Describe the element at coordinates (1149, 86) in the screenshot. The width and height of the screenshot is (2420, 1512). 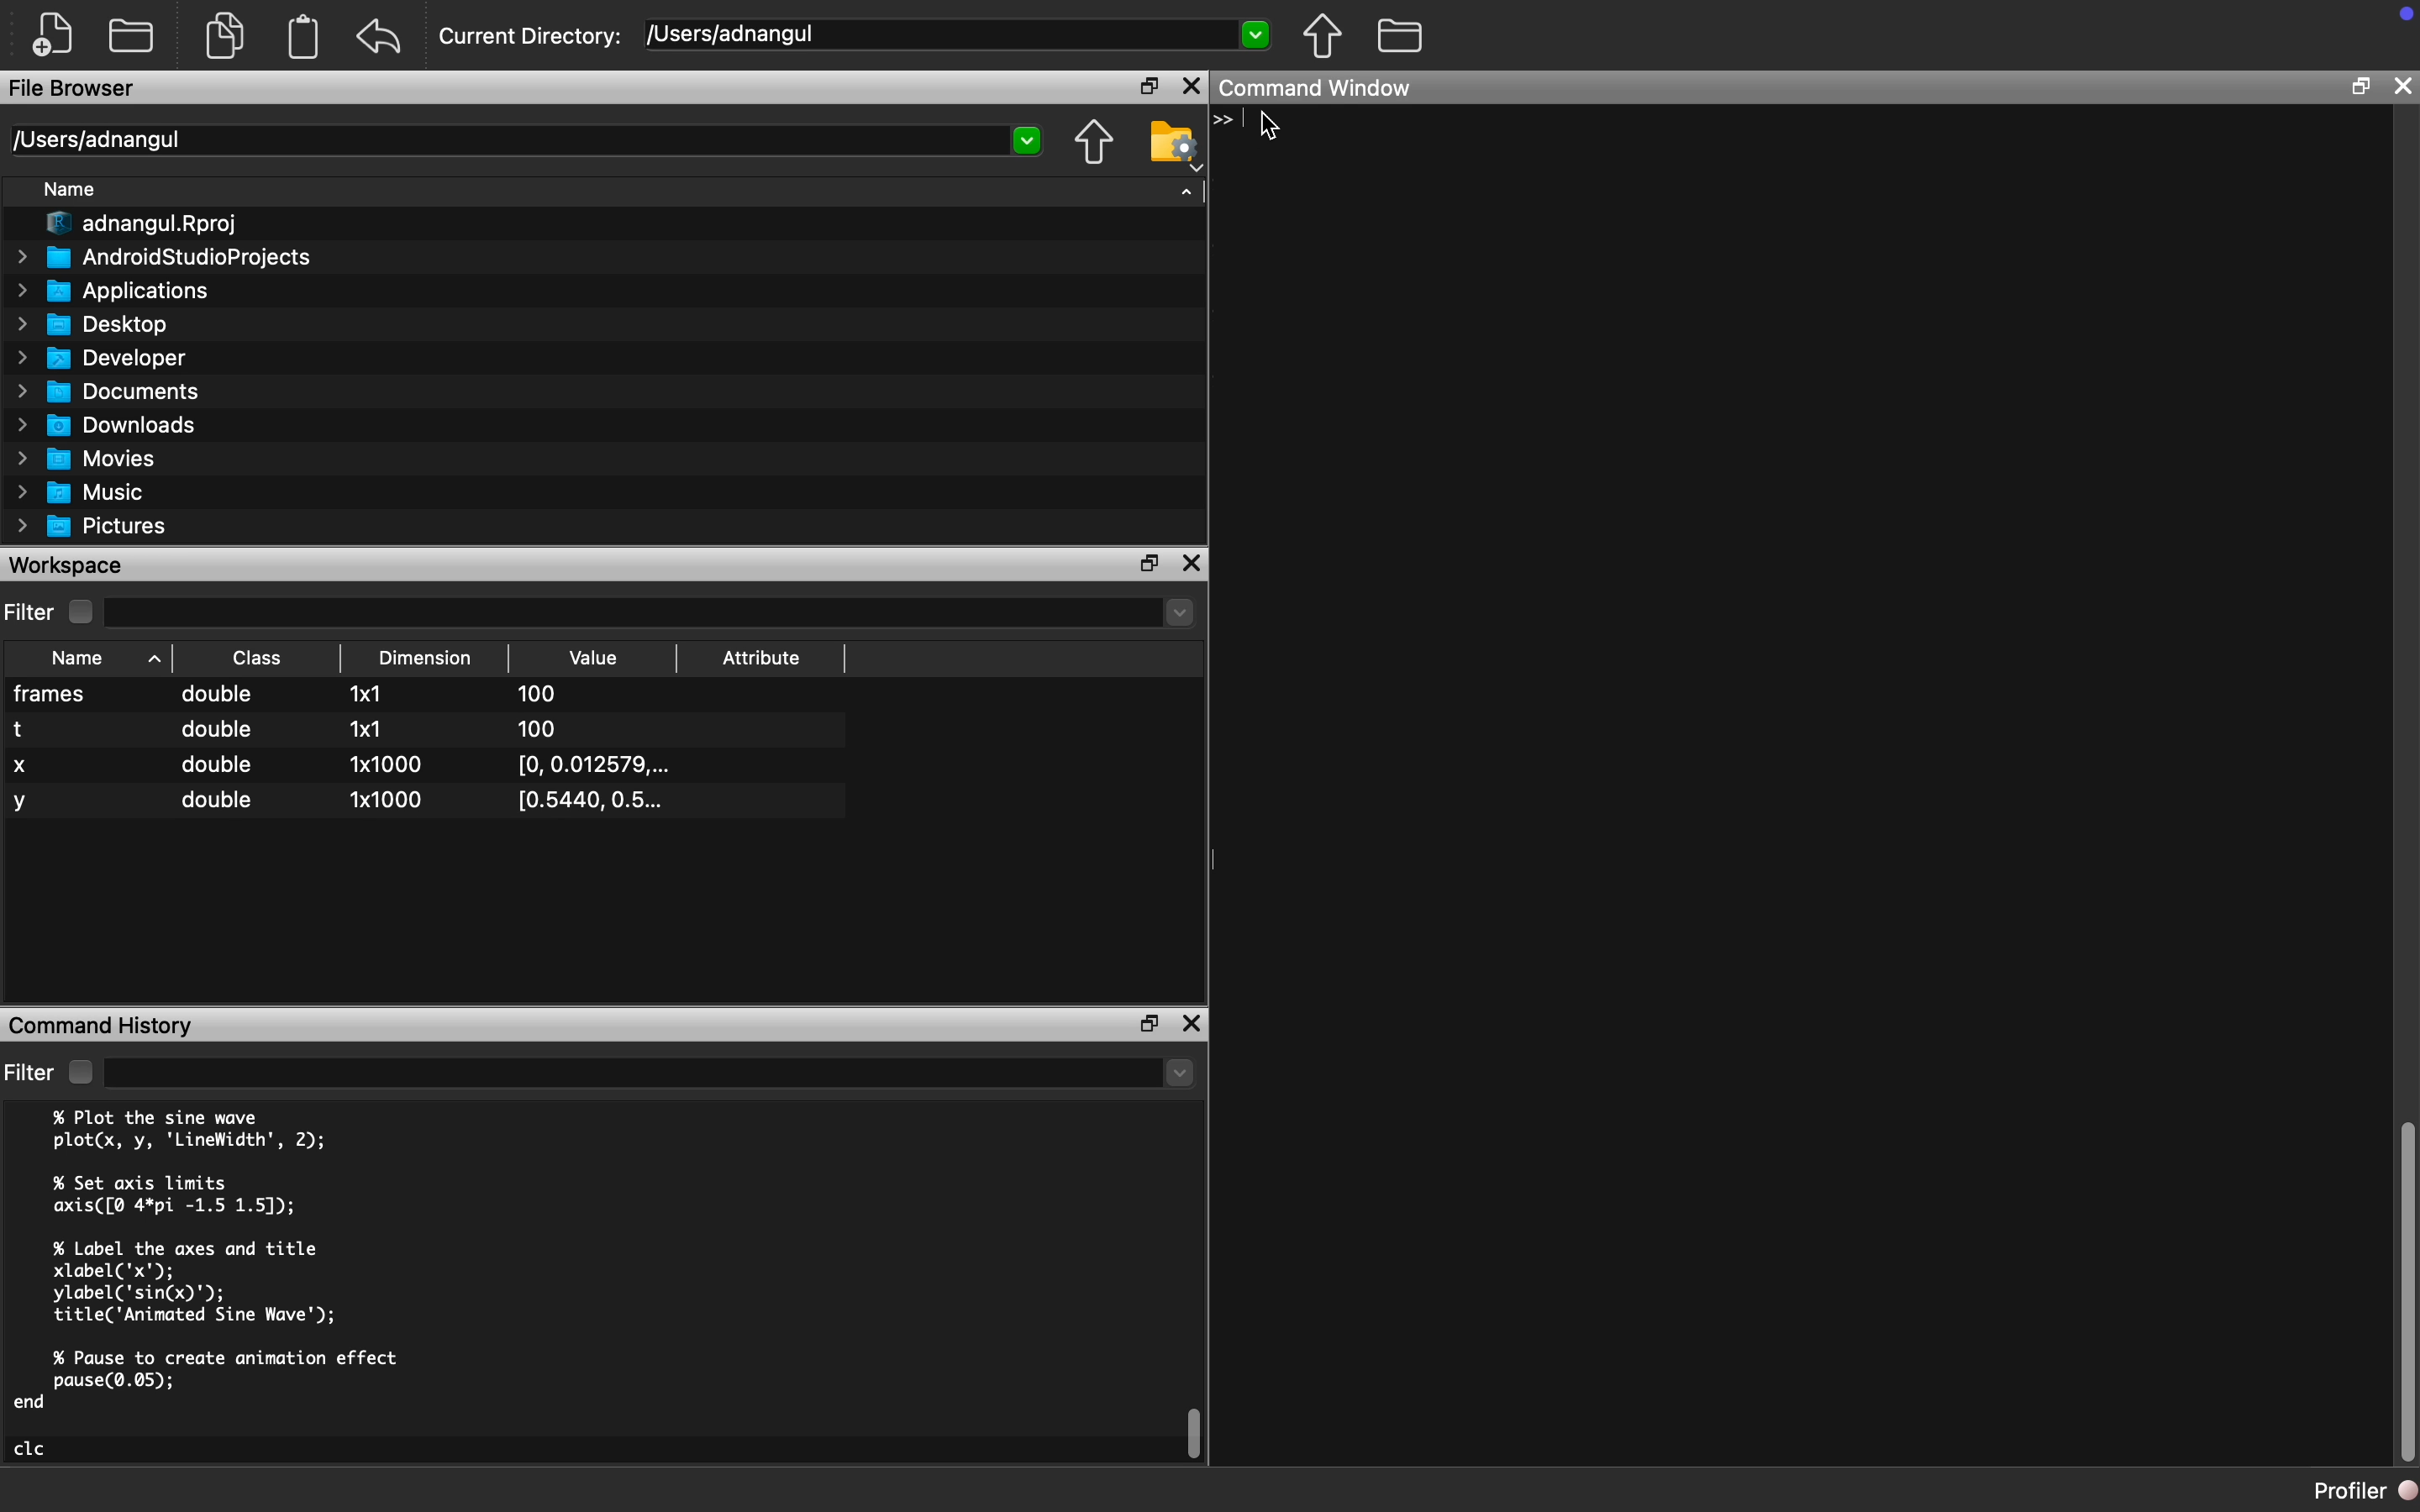
I see `Restore Down` at that location.